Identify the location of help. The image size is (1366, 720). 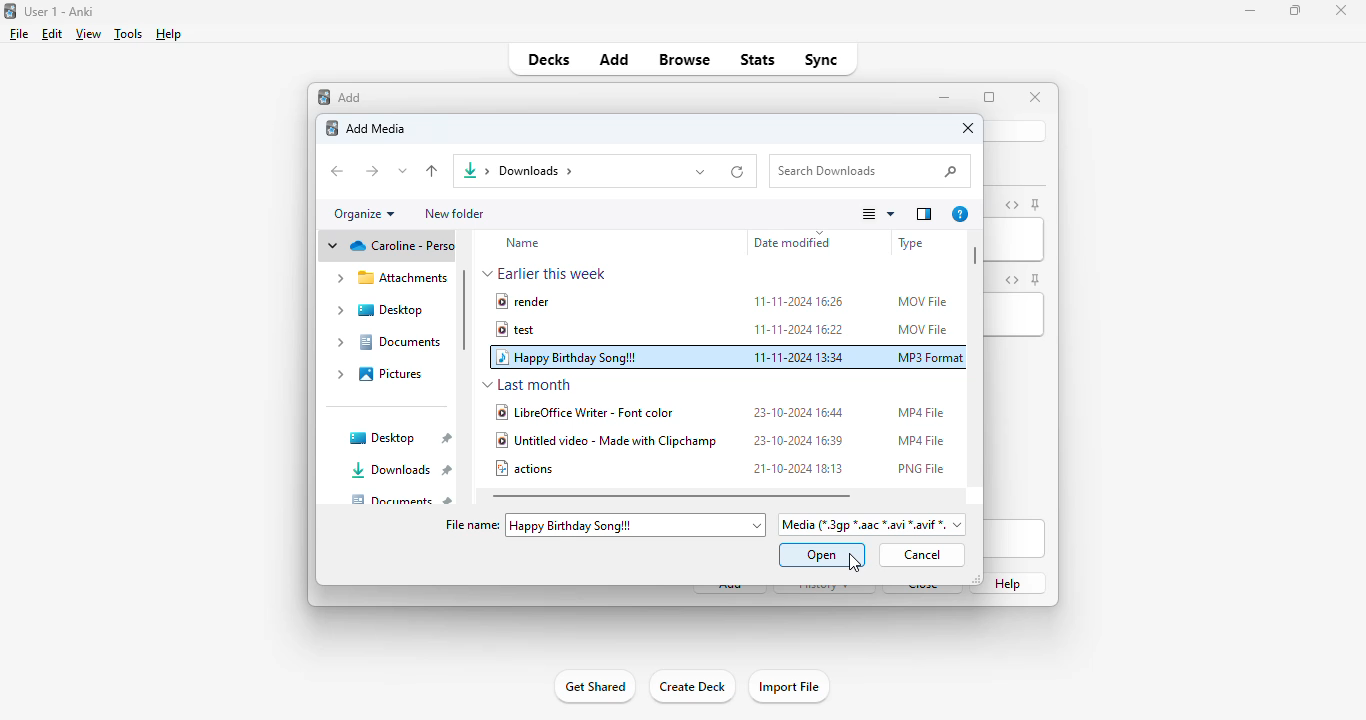
(169, 34).